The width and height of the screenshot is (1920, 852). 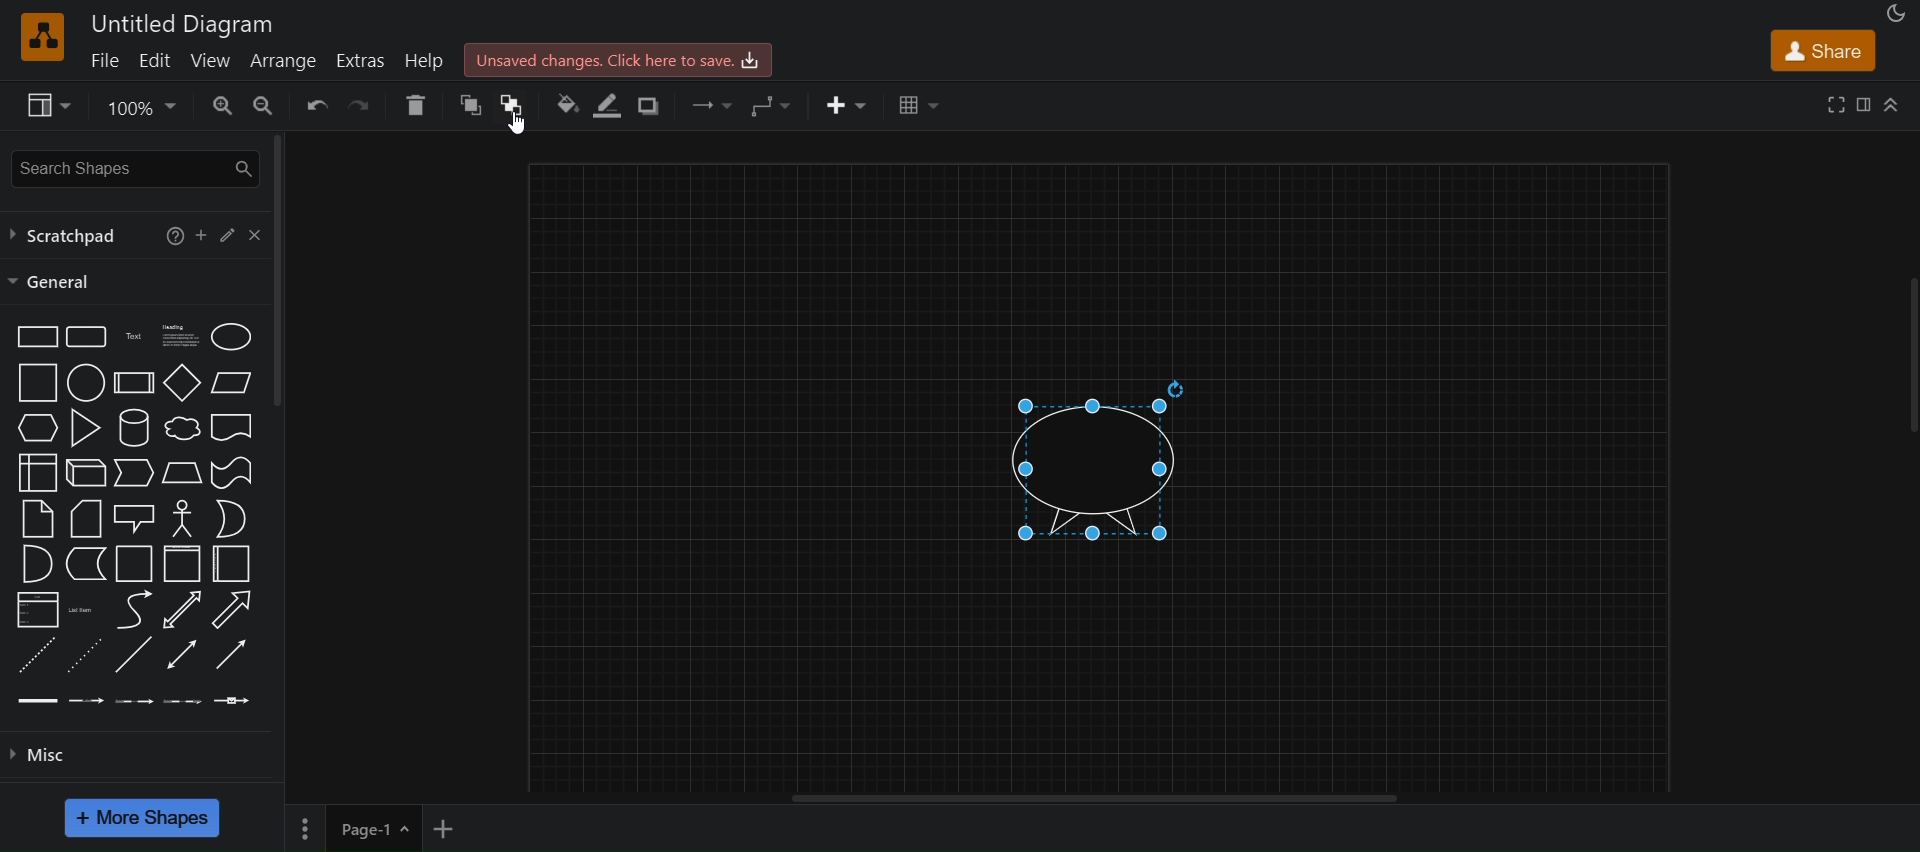 I want to click on link, so click(x=34, y=700).